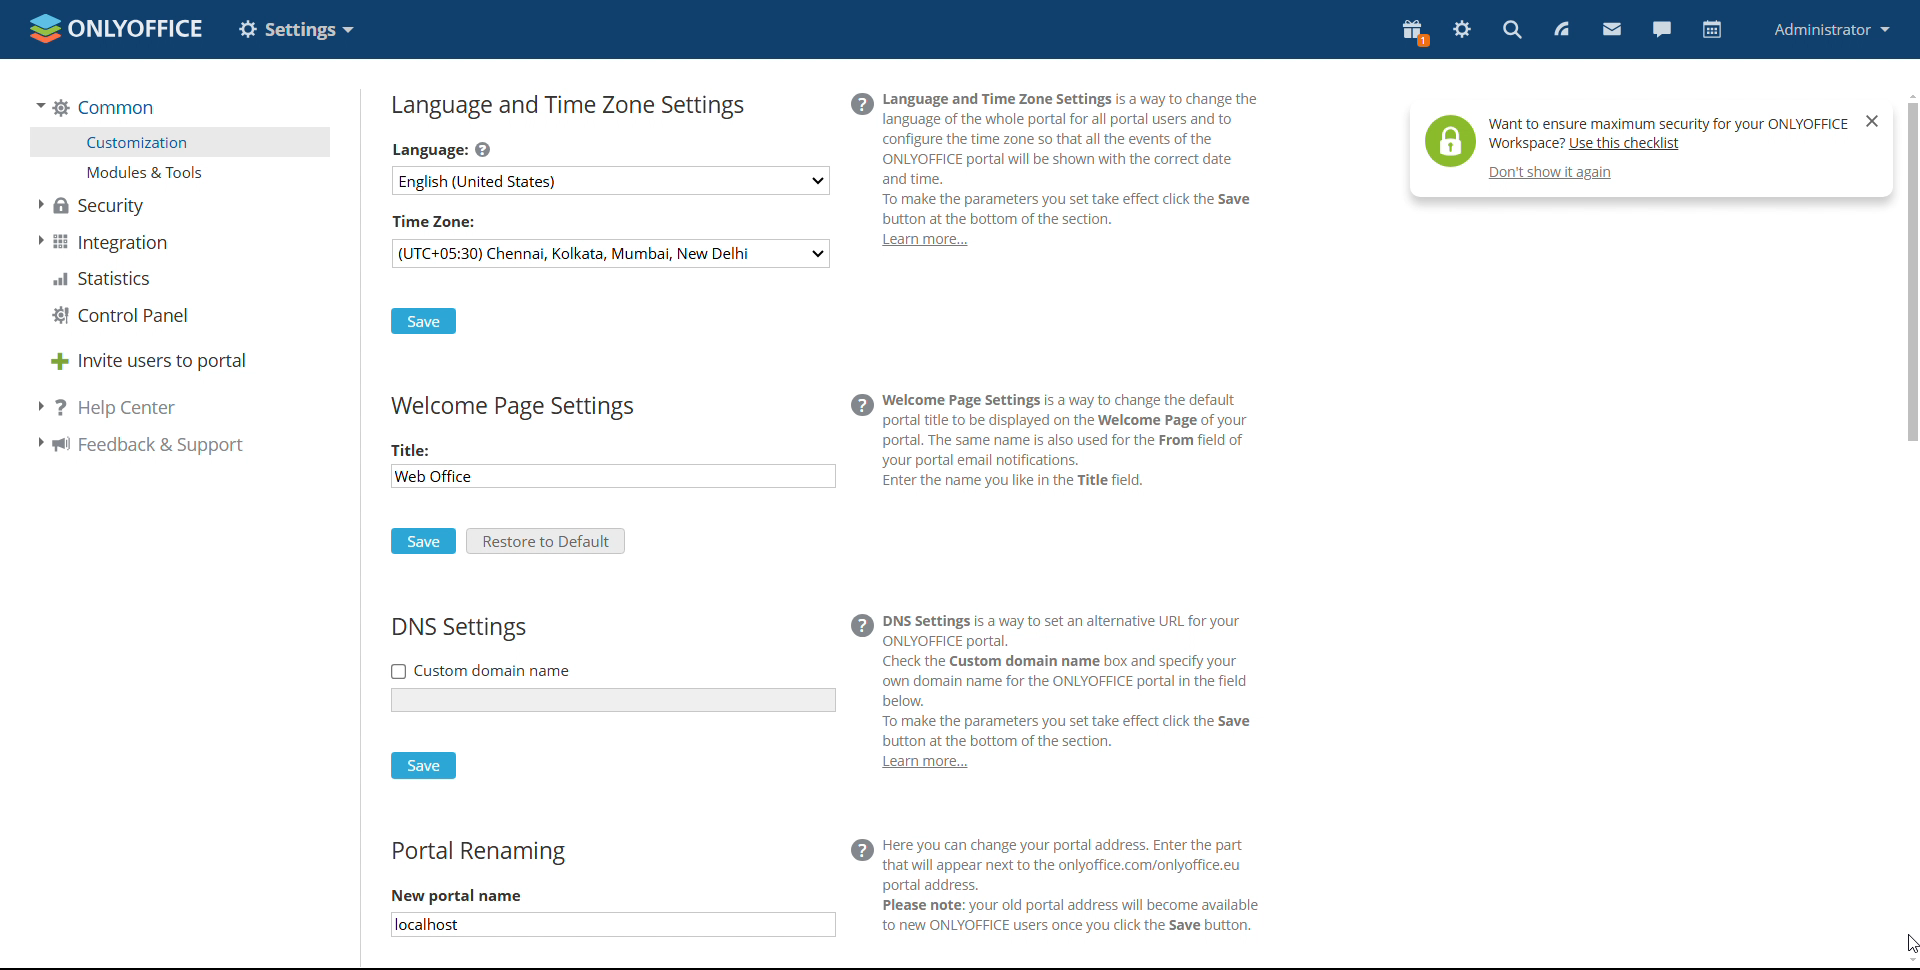 The image size is (1920, 970). Describe the element at coordinates (921, 767) in the screenshot. I see `learn more` at that location.